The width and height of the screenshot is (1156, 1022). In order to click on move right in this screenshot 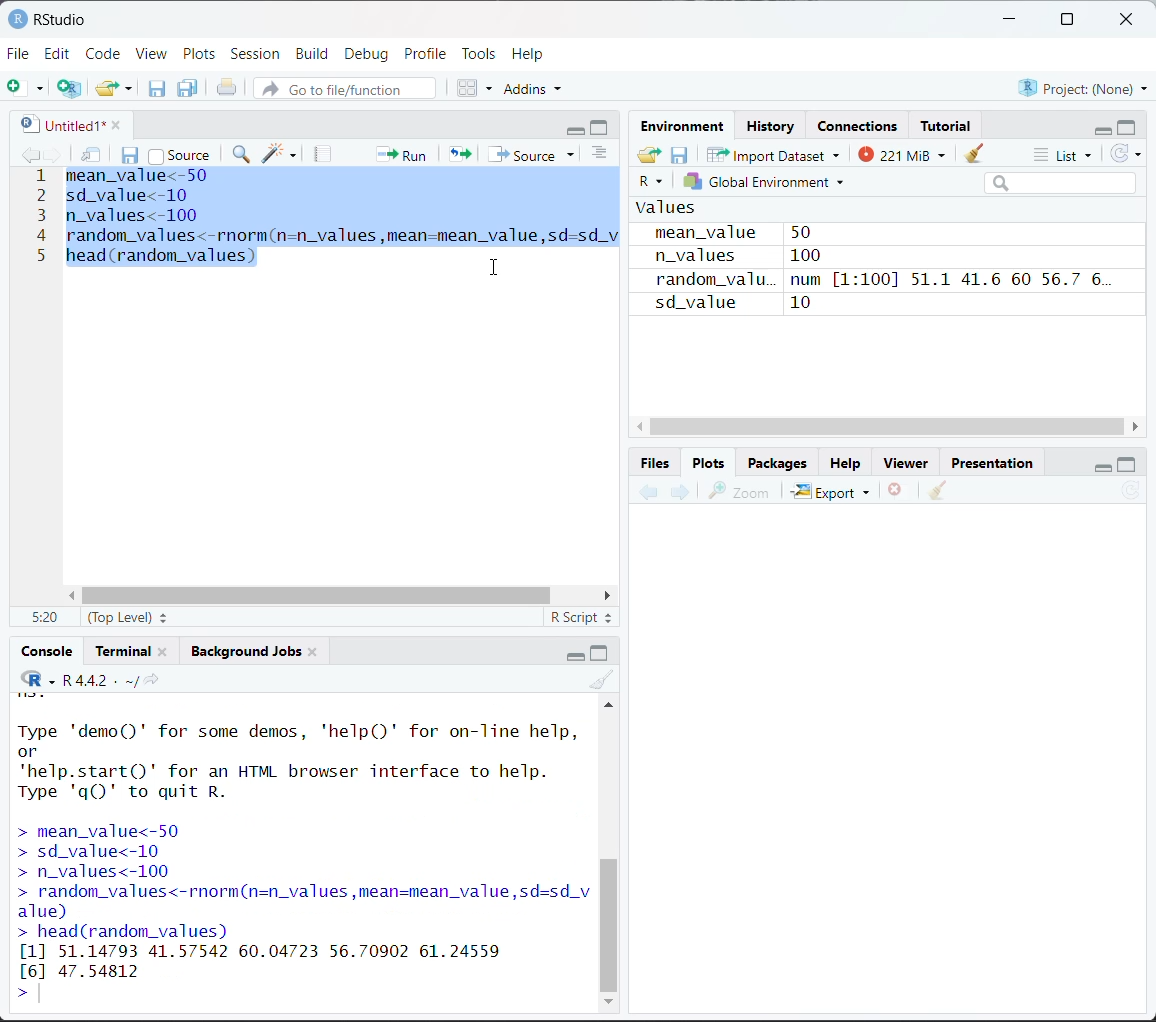, I will do `click(1134, 429)`.